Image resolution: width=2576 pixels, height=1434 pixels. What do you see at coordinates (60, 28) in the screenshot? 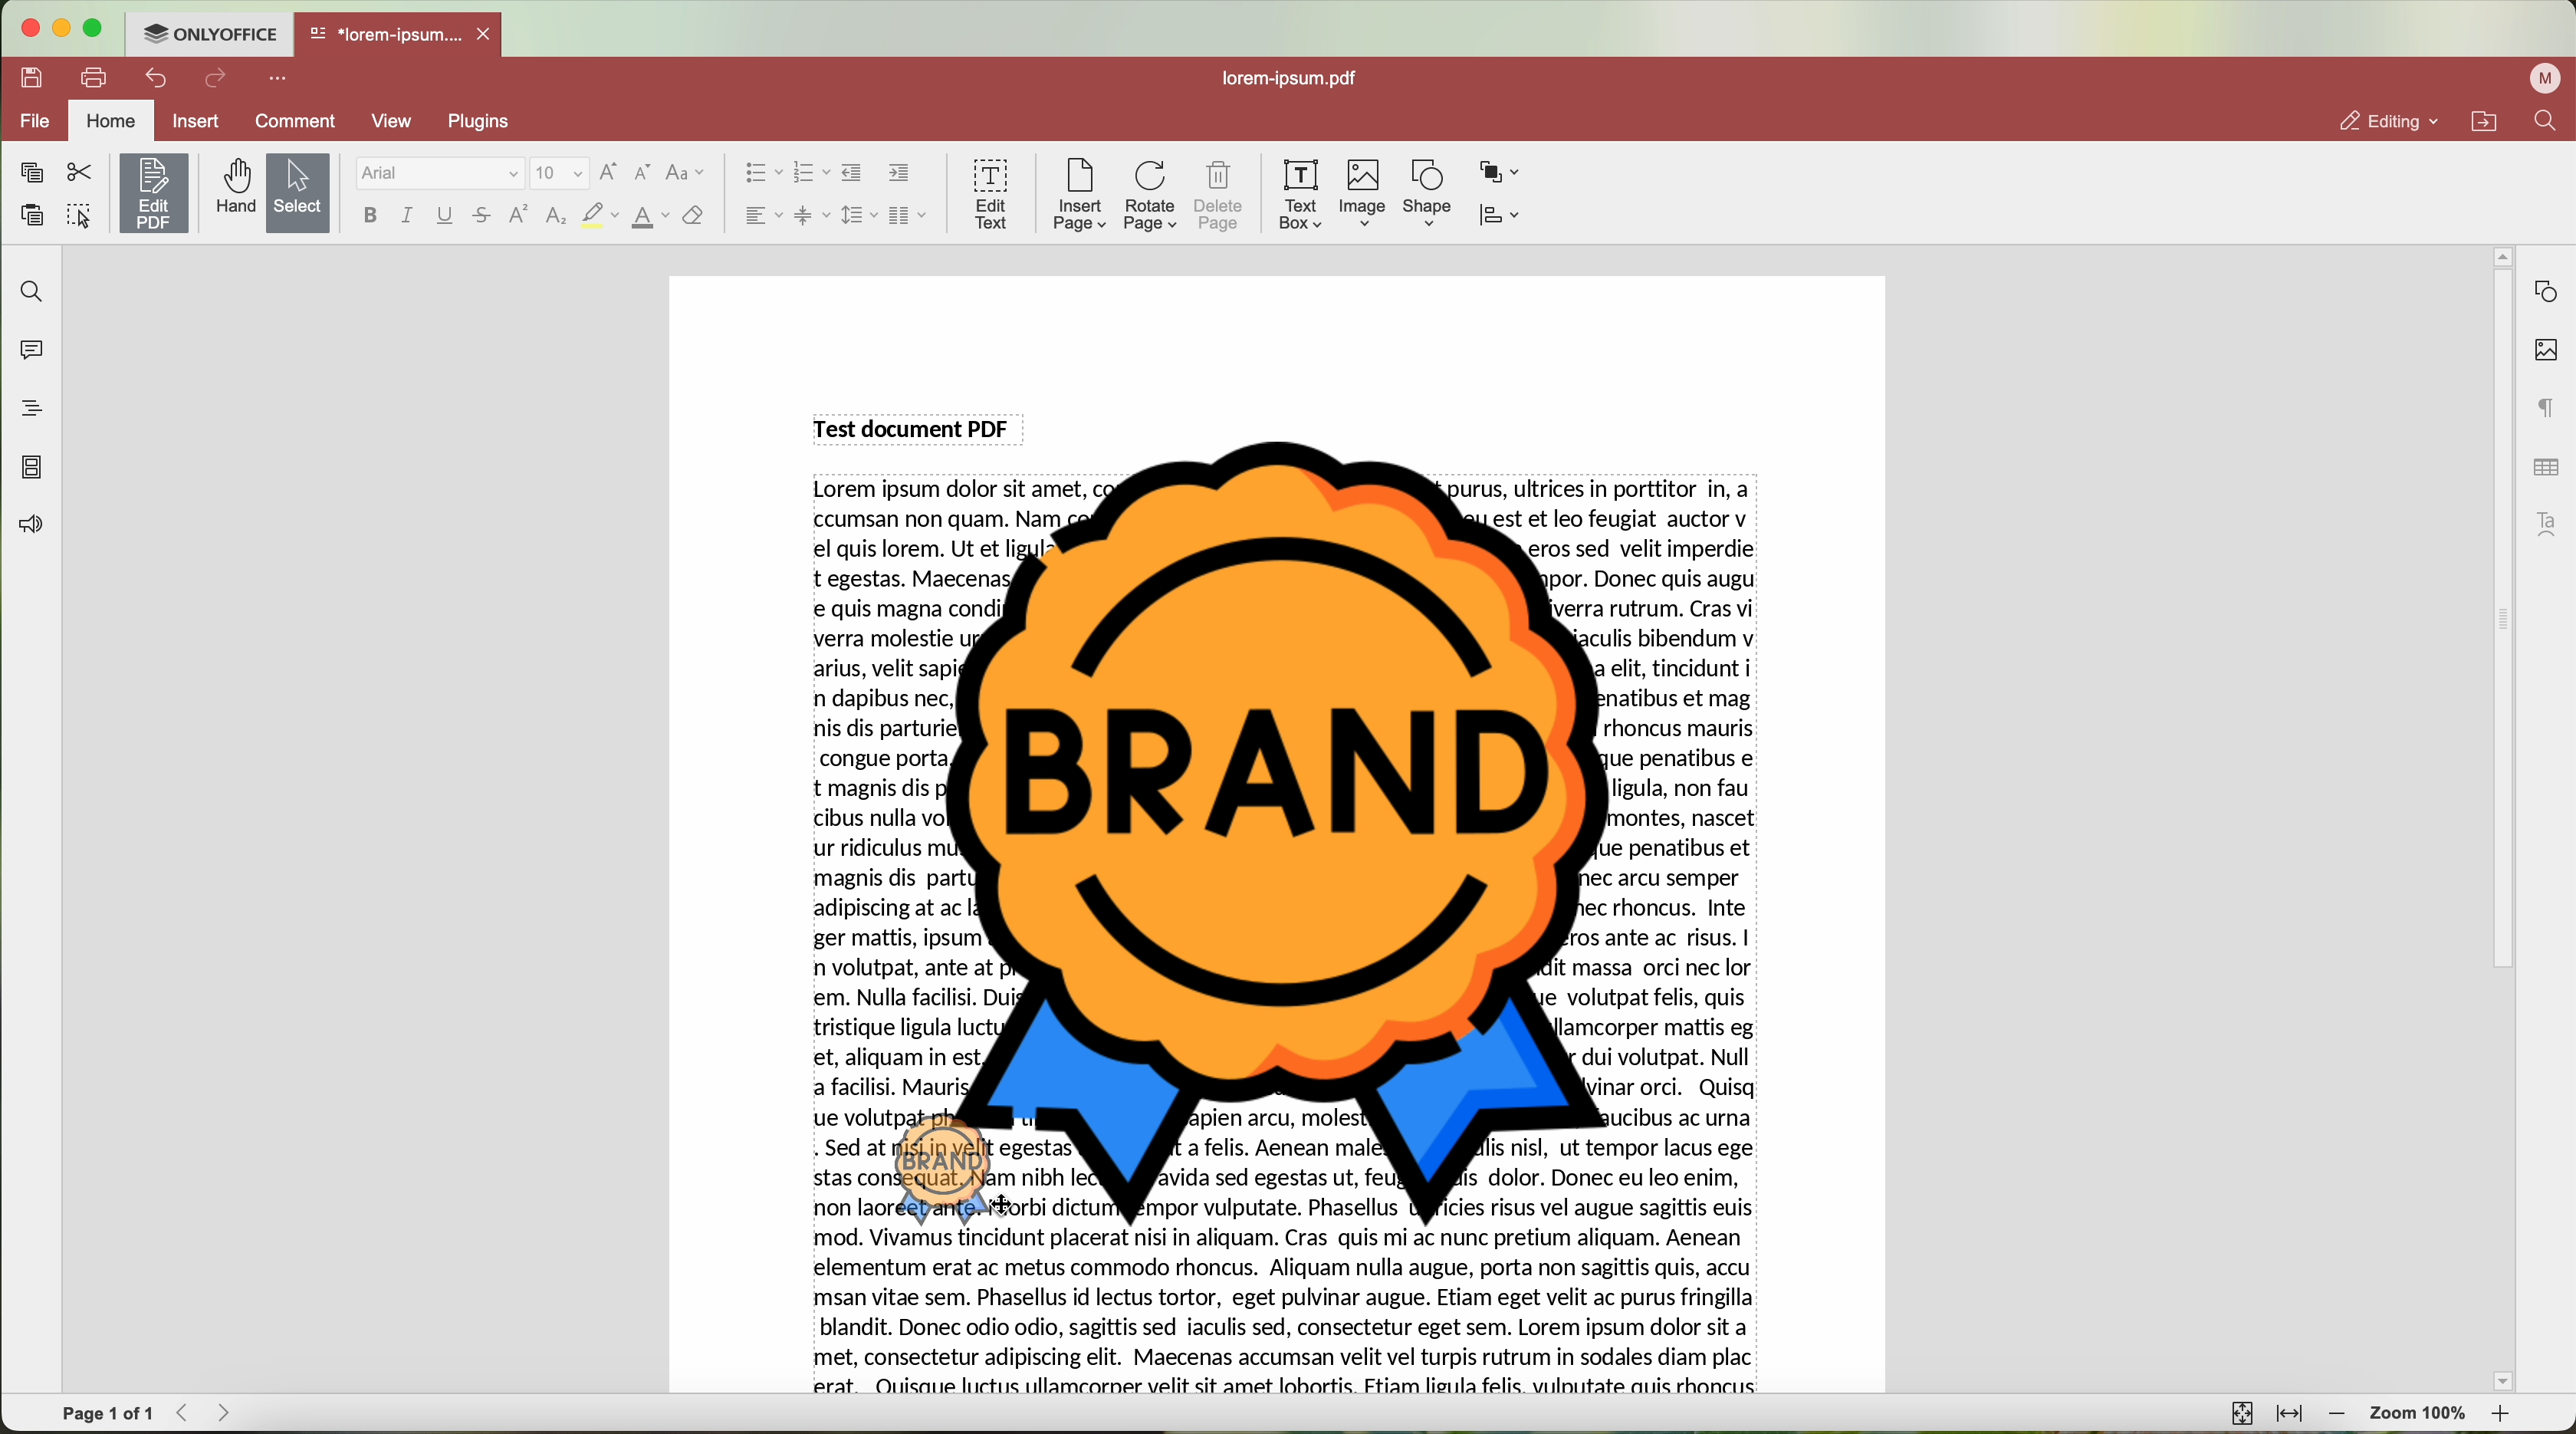
I see `minimize` at bounding box center [60, 28].